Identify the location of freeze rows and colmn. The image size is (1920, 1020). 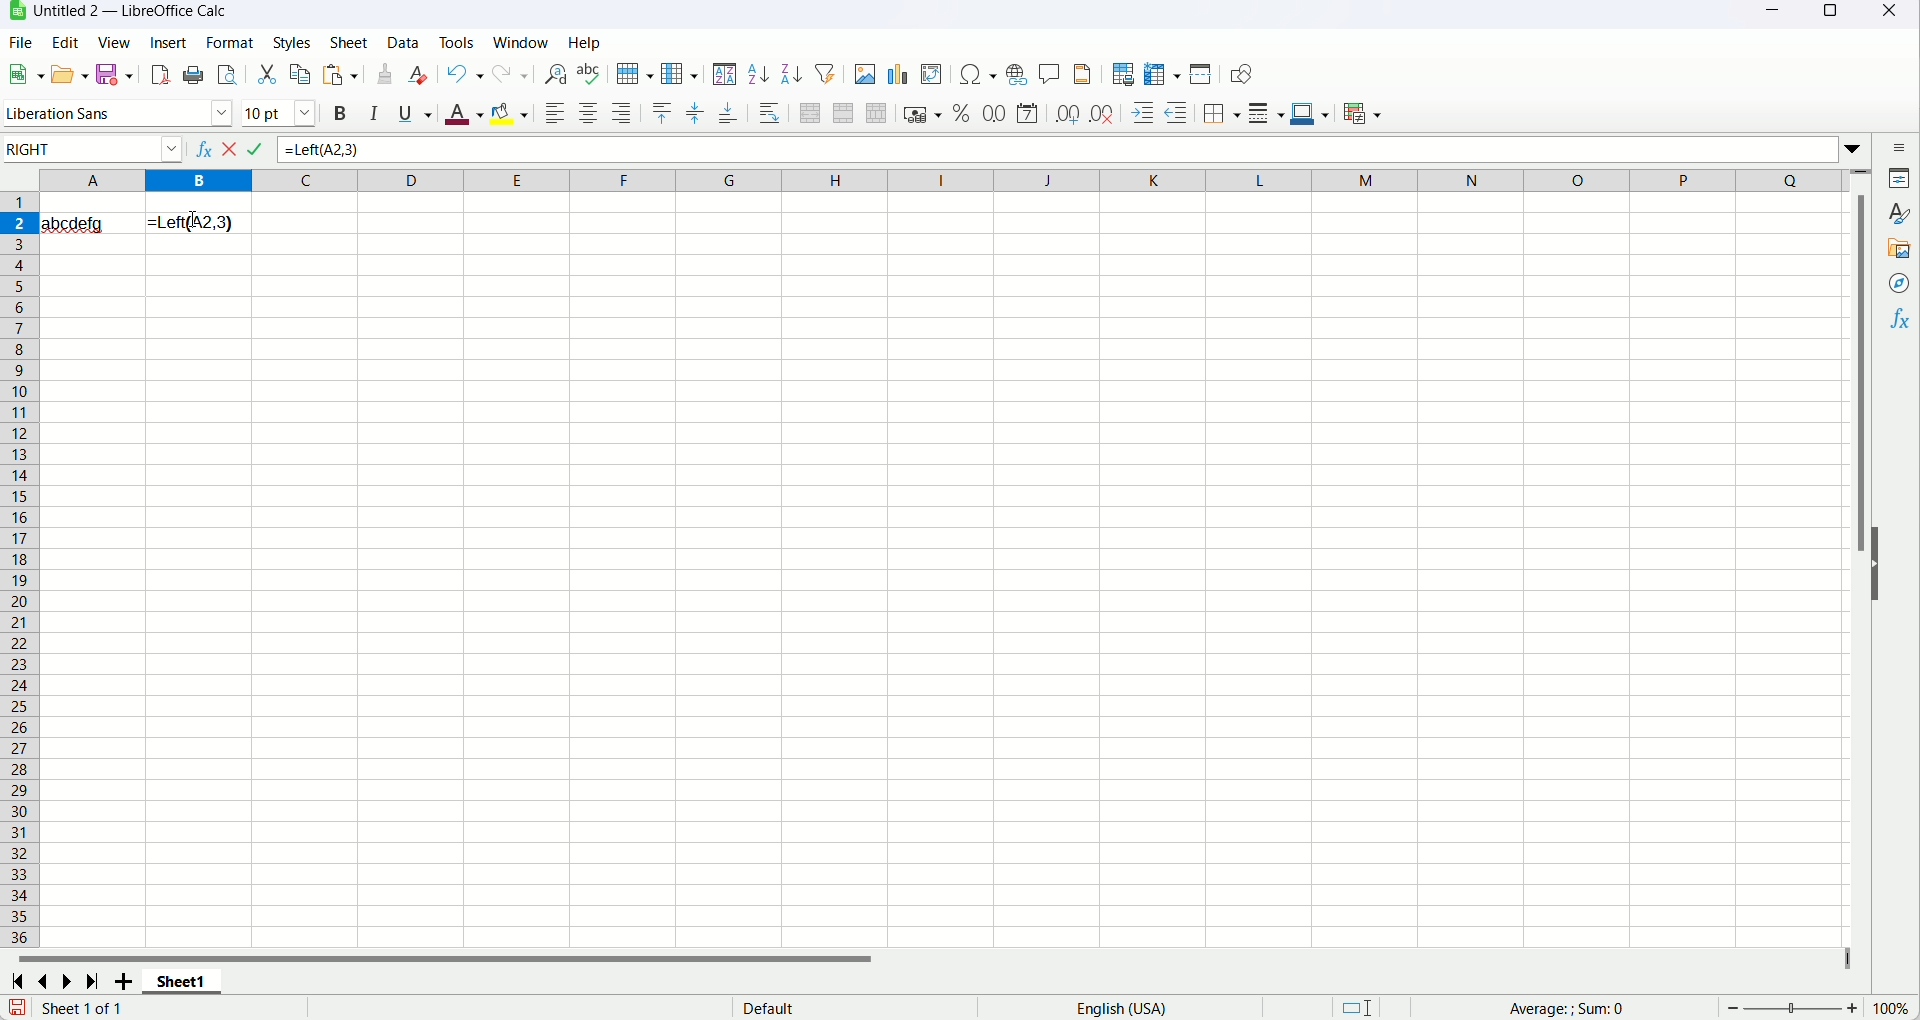
(1160, 74).